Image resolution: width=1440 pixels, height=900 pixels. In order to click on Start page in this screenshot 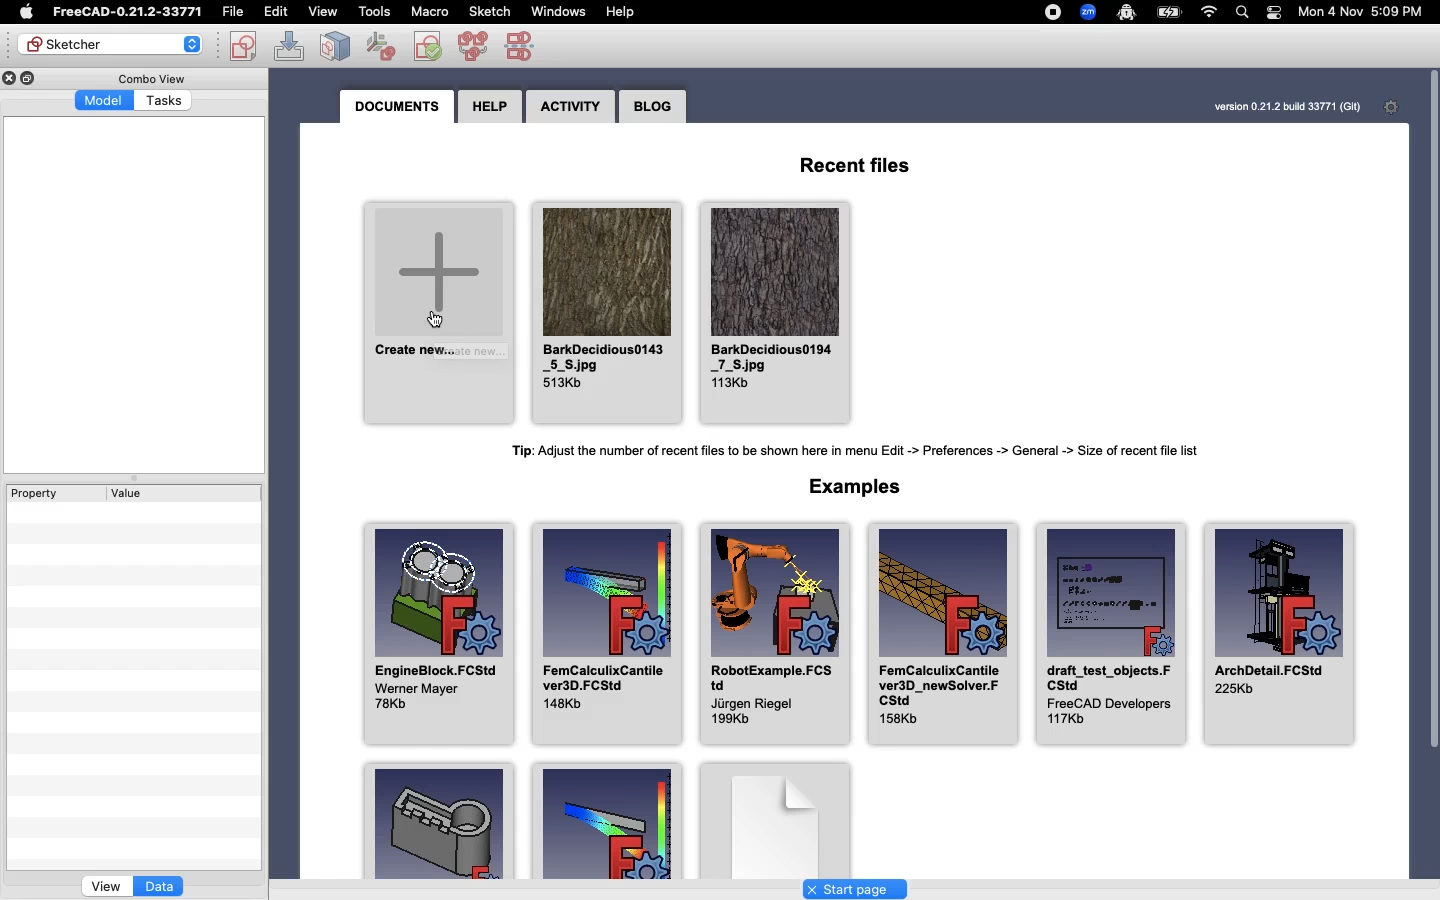, I will do `click(855, 888)`.